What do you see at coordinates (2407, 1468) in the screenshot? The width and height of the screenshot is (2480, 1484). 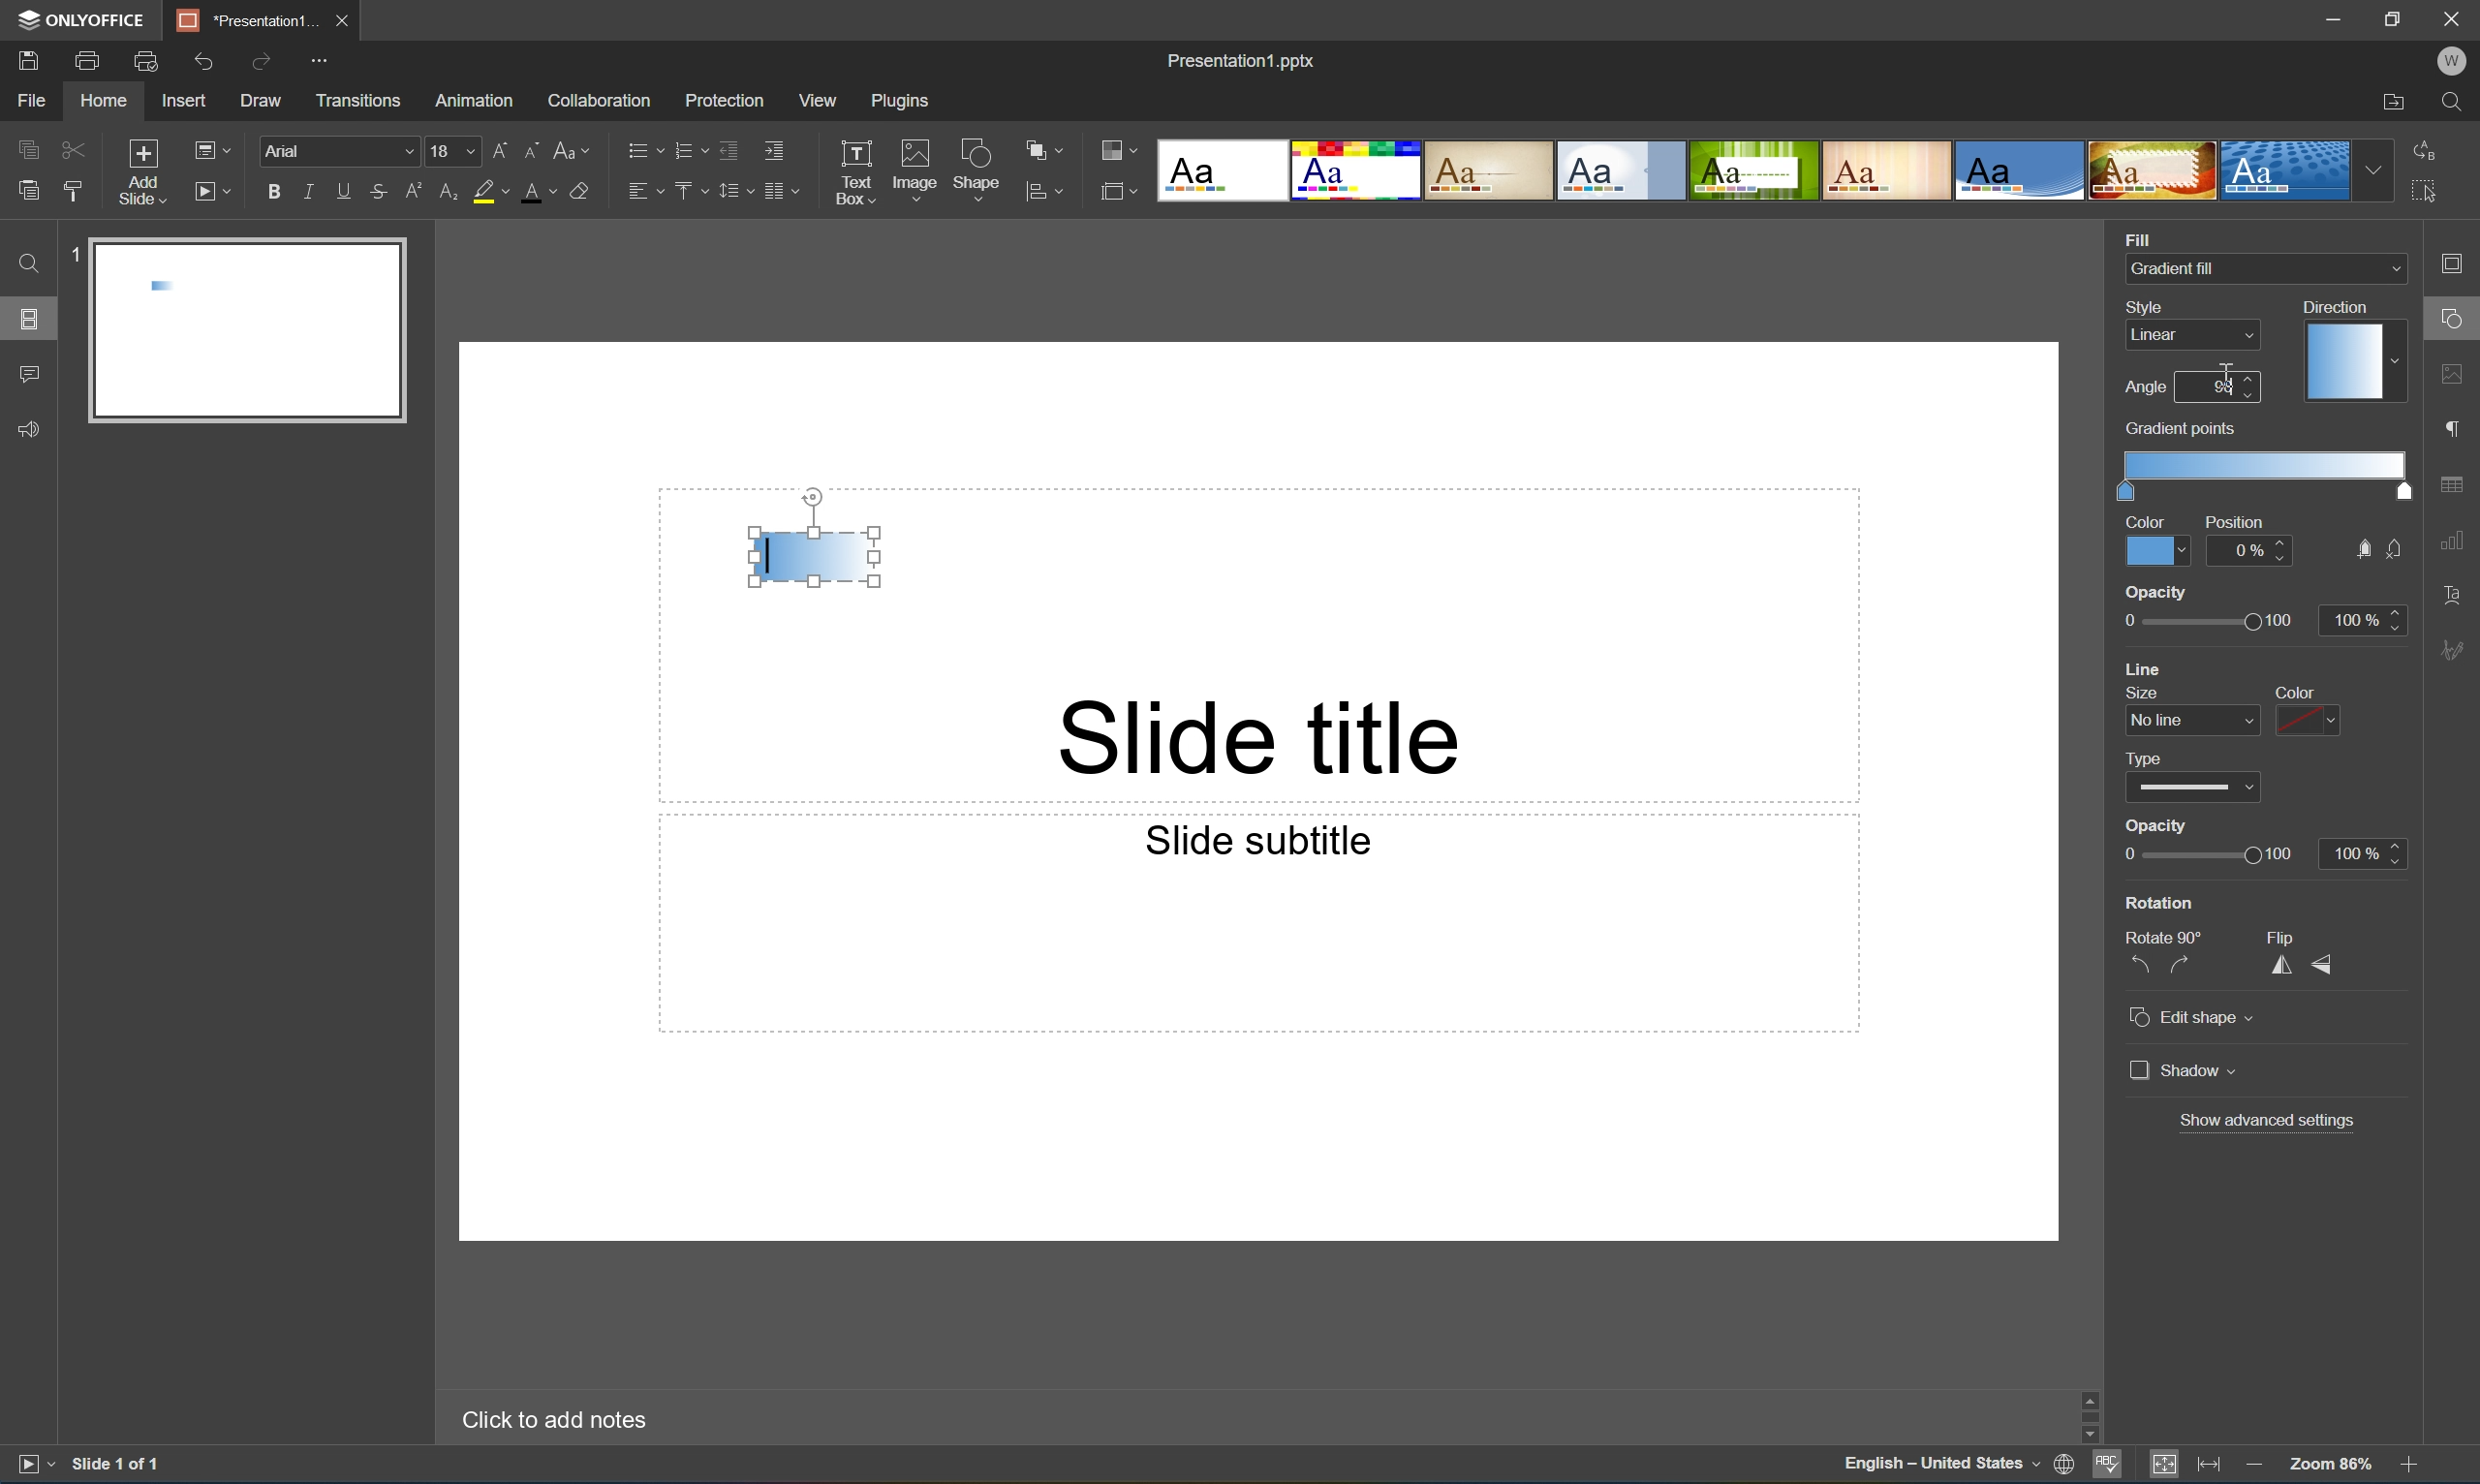 I see `Zoom In` at bounding box center [2407, 1468].